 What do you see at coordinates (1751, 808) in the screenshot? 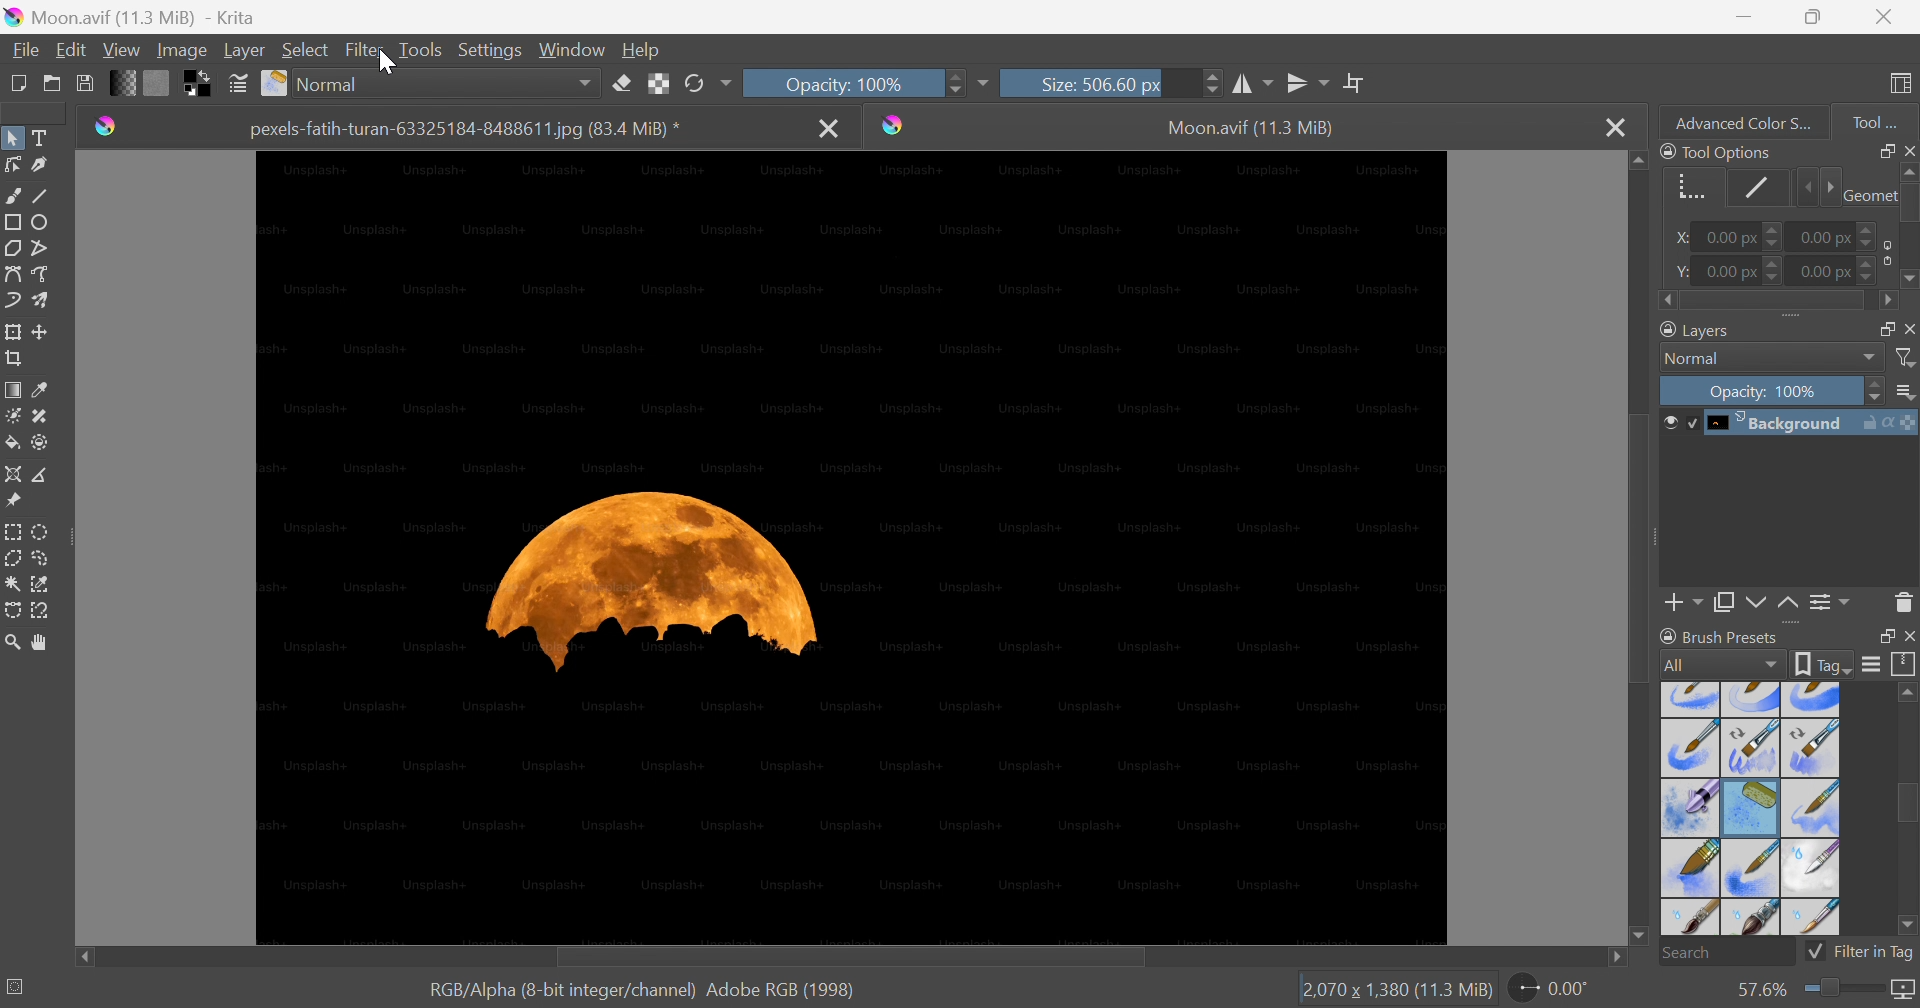
I see `Types of brush` at bounding box center [1751, 808].